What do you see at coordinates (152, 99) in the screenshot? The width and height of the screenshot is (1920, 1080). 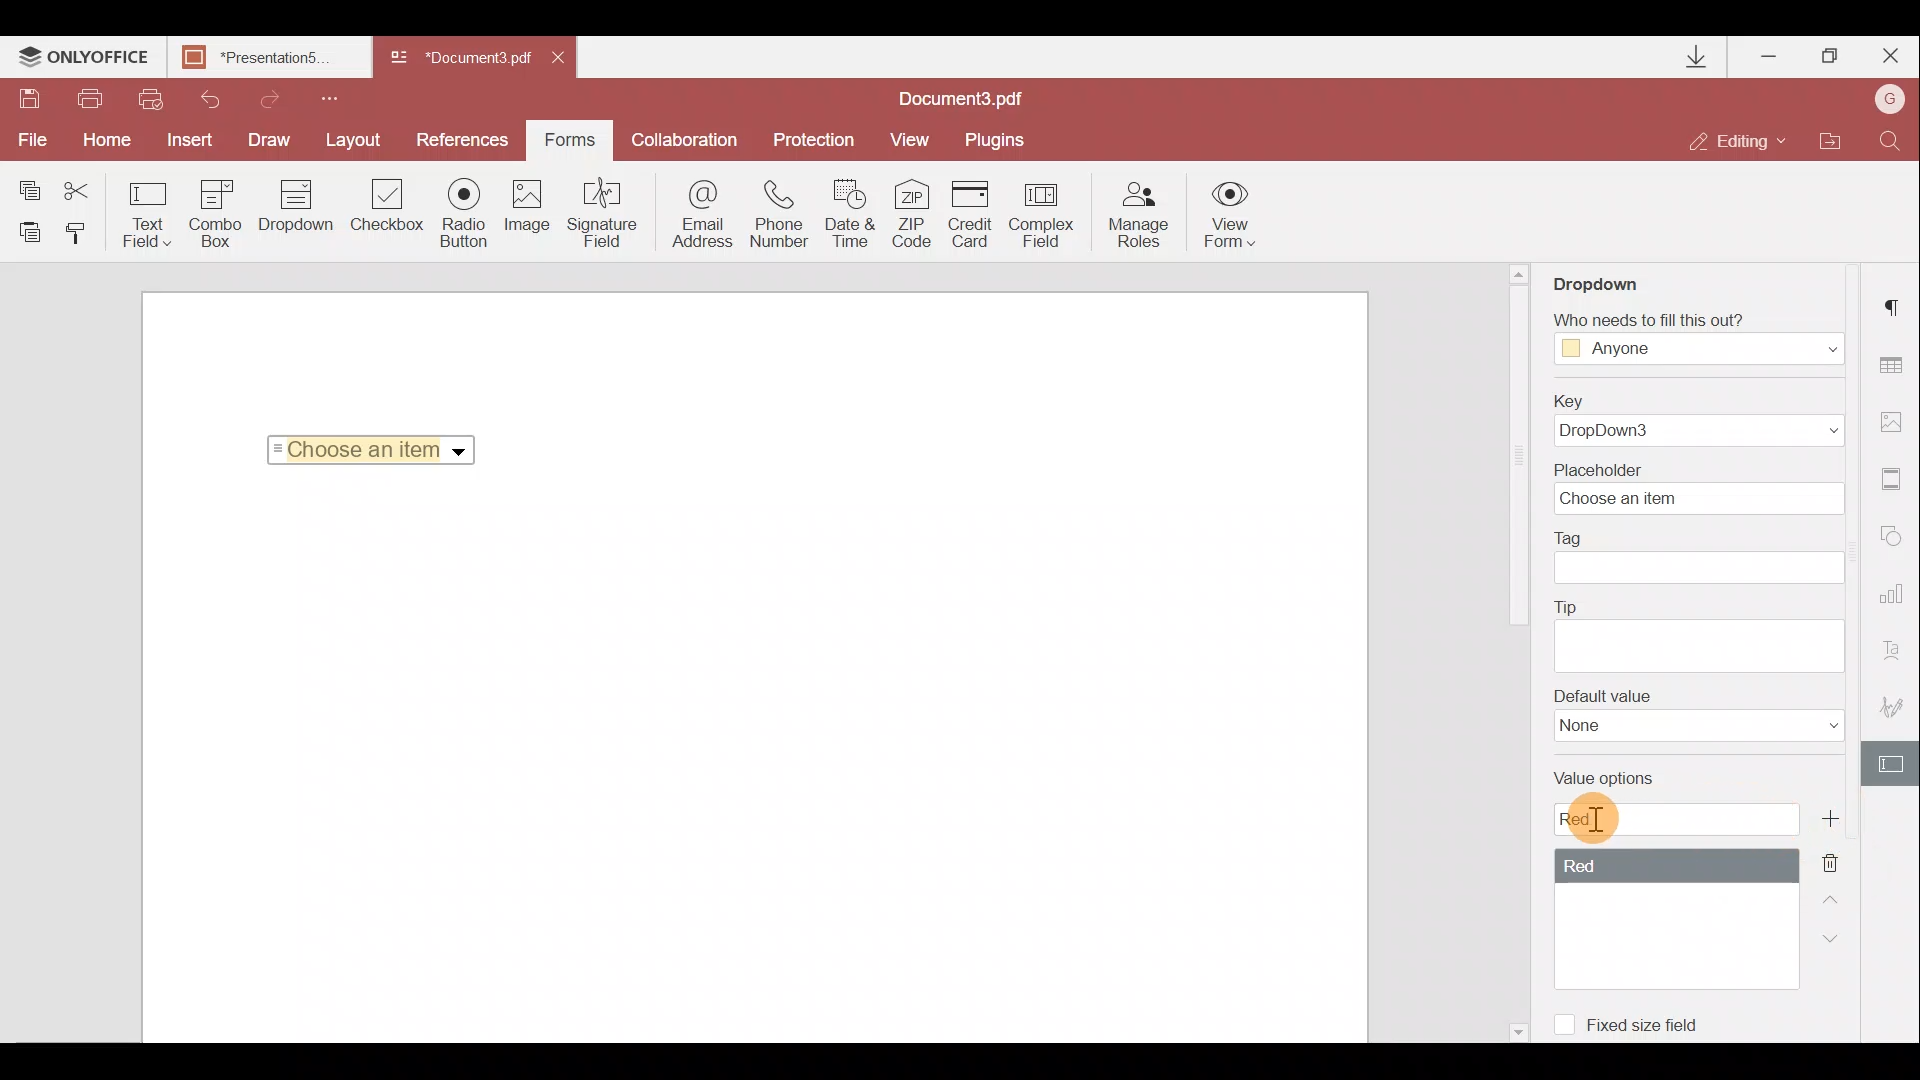 I see `Quick print` at bounding box center [152, 99].